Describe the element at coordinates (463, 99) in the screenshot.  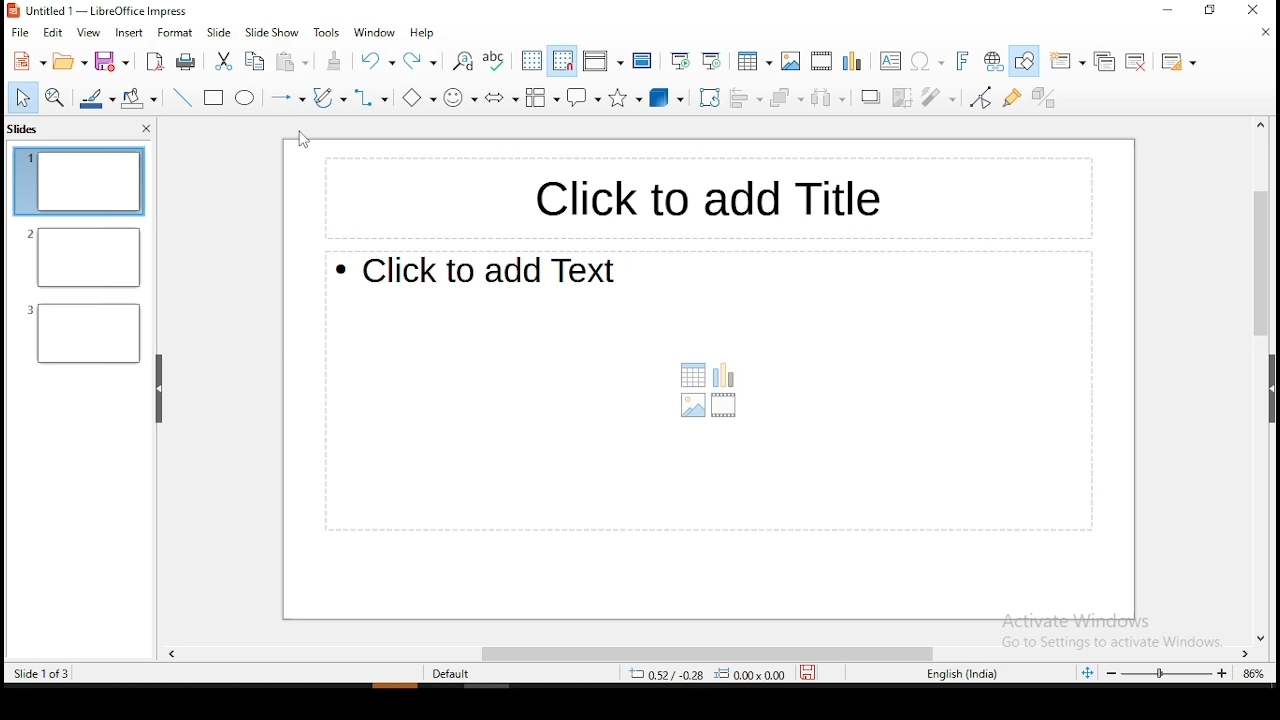
I see `symbol shapes` at that location.